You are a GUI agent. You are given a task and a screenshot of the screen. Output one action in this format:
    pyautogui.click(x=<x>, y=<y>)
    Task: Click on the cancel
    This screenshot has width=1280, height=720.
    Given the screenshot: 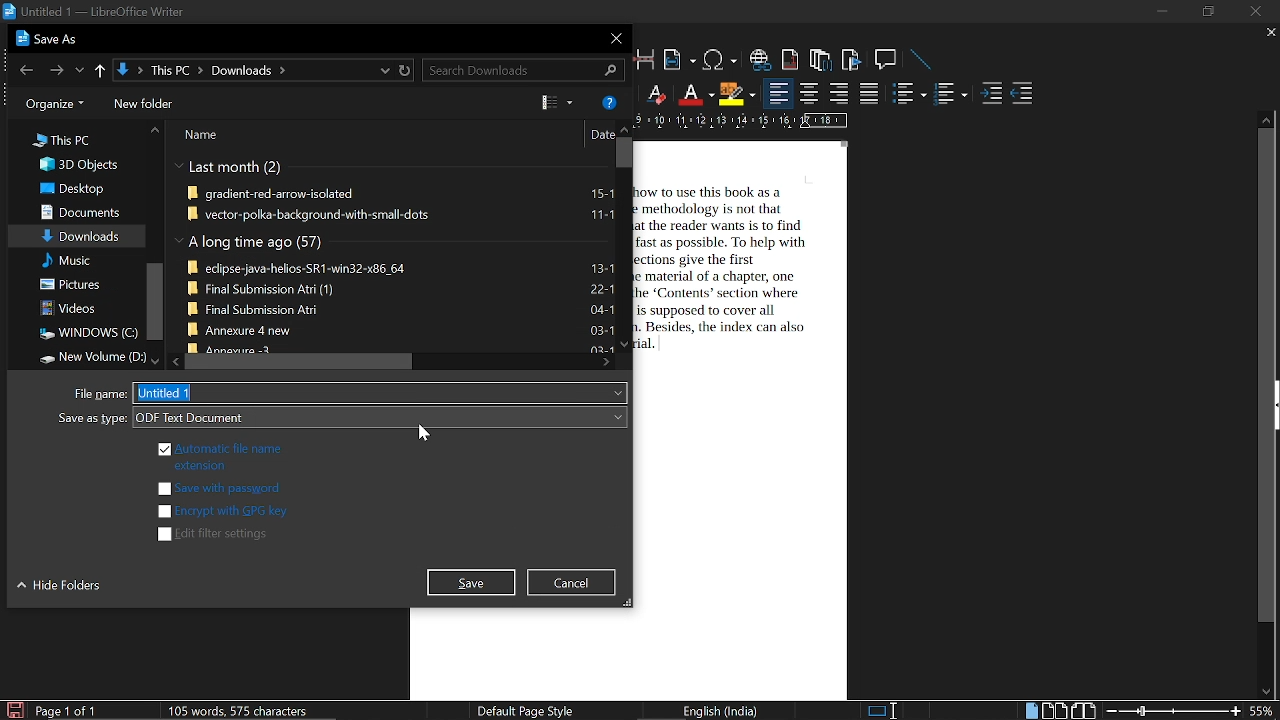 What is the action you would take?
    pyautogui.click(x=574, y=582)
    